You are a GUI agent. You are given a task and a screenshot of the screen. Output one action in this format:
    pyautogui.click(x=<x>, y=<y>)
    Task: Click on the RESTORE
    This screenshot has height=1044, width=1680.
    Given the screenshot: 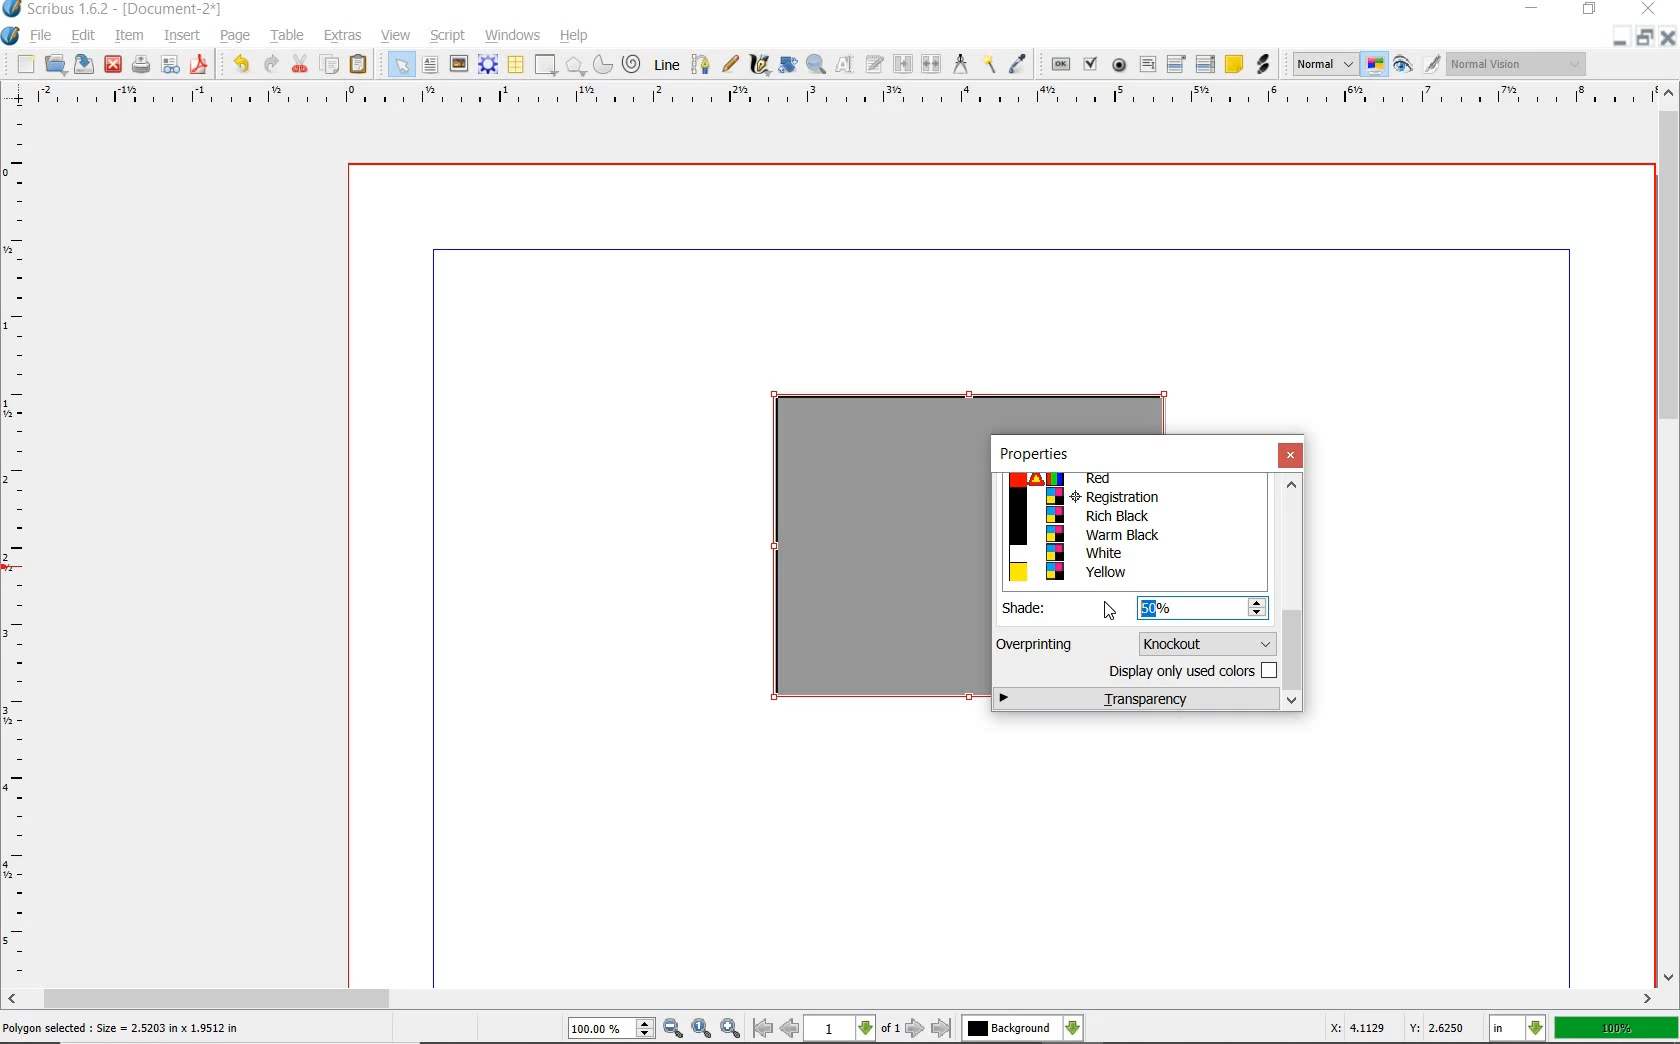 What is the action you would take?
    pyautogui.click(x=1640, y=41)
    